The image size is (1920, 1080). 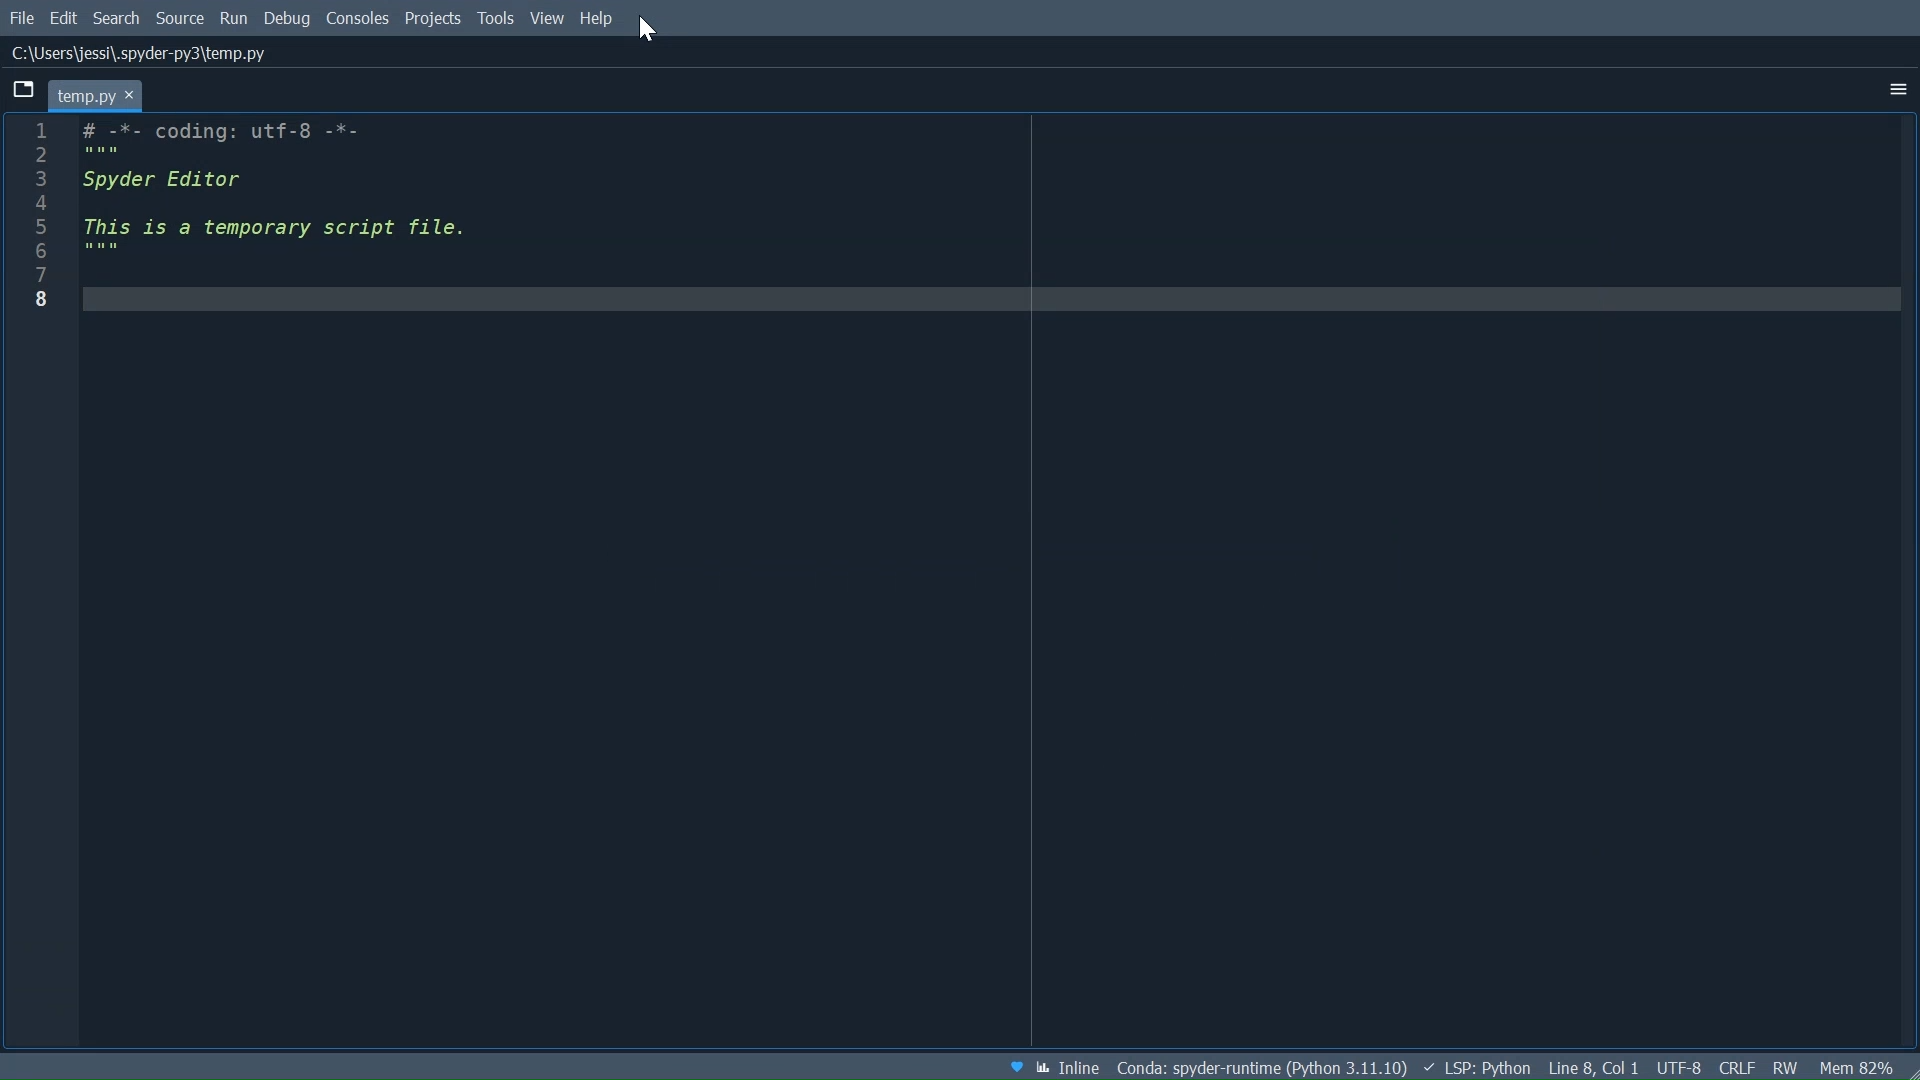 I want to click on Cursor, so click(x=651, y=37).